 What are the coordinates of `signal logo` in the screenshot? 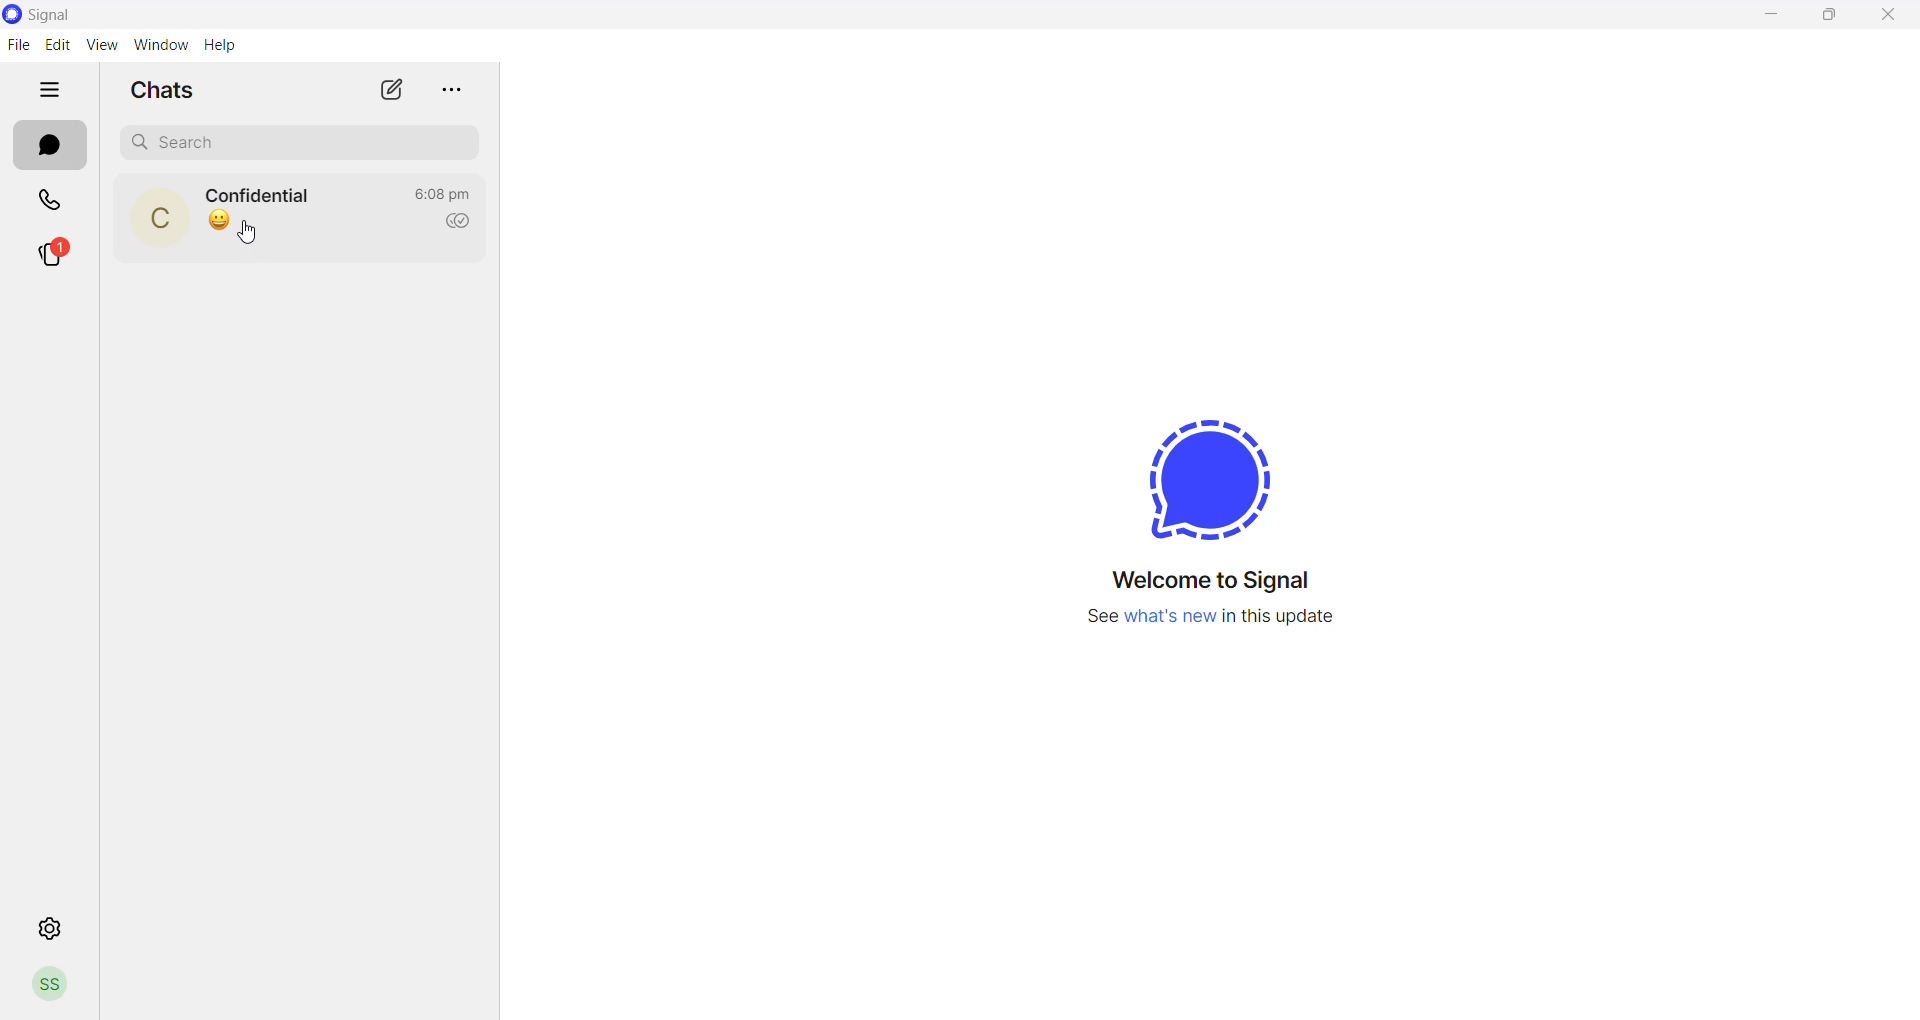 It's located at (1204, 471).